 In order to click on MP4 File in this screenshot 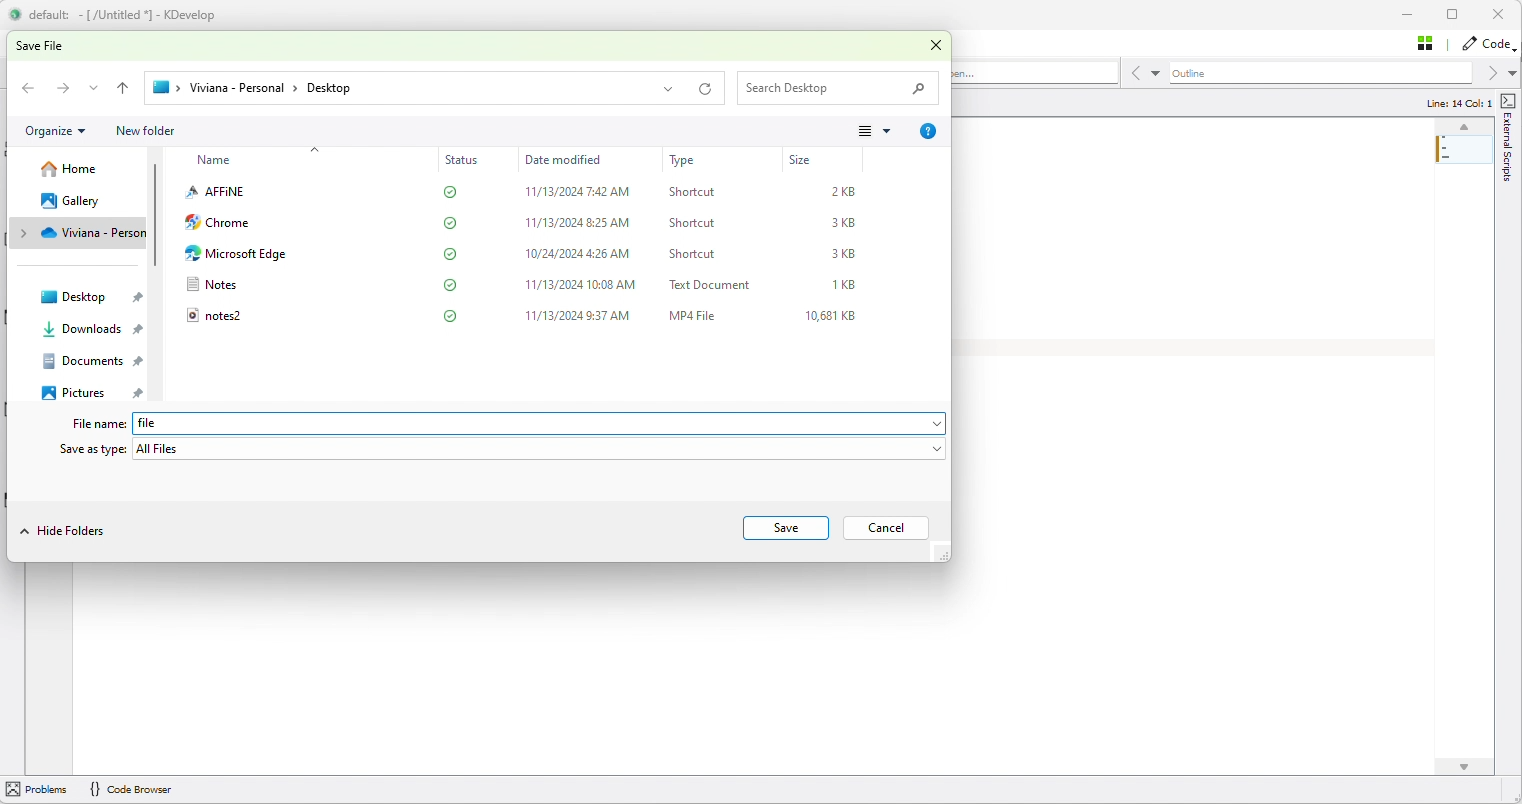, I will do `click(694, 314)`.